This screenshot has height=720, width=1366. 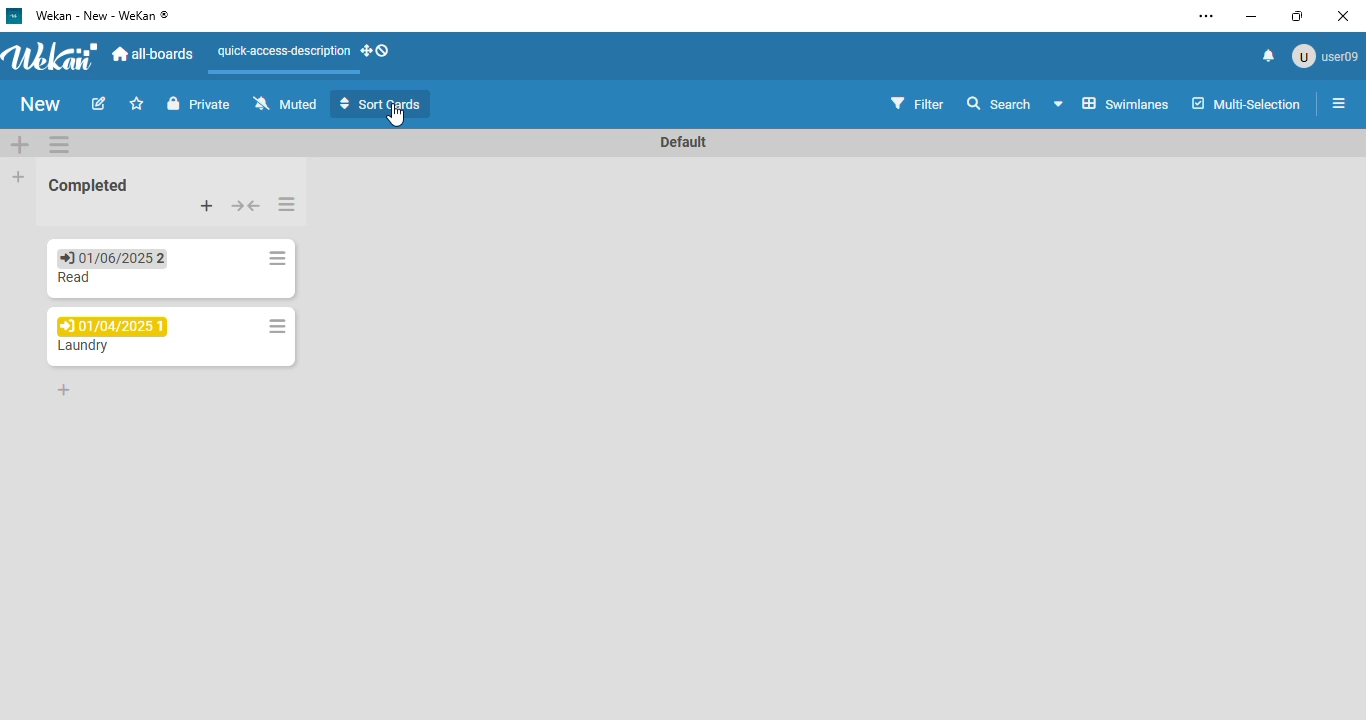 What do you see at coordinates (99, 103) in the screenshot?
I see `edit` at bounding box center [99, 103].